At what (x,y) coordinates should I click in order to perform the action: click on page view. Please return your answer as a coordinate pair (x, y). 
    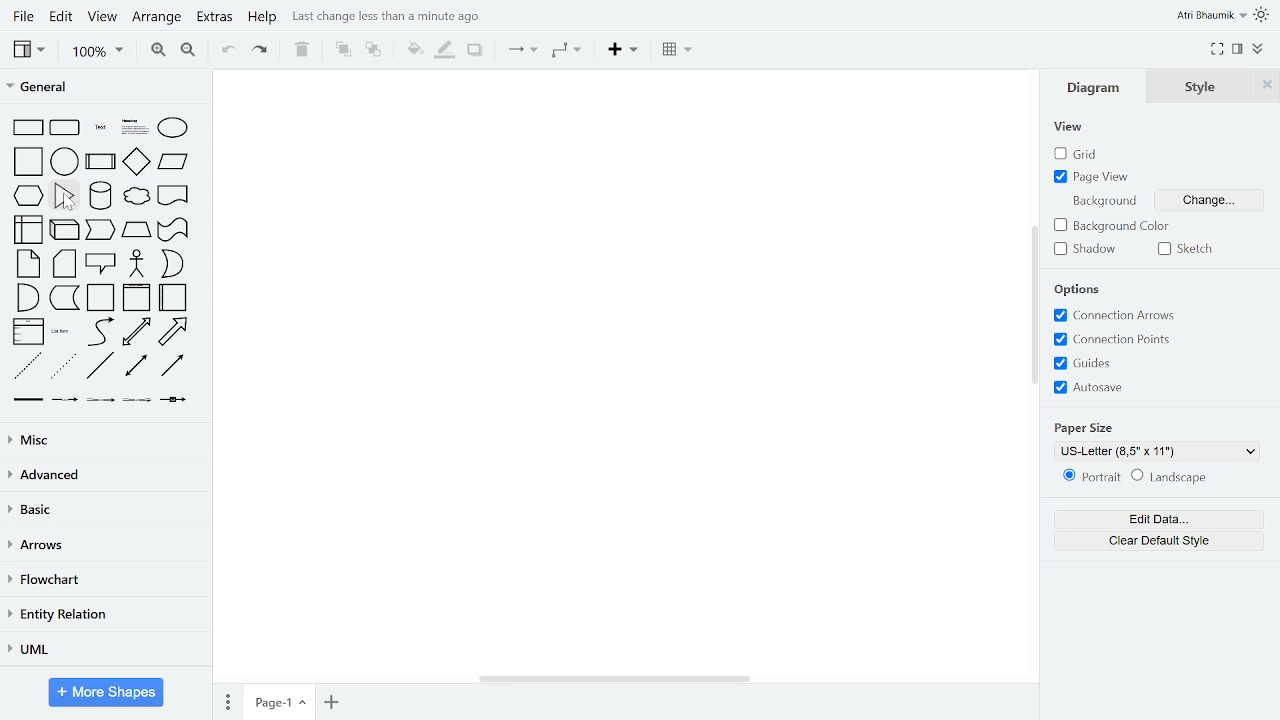
    Looking at the image, I should click on (1093, 176).